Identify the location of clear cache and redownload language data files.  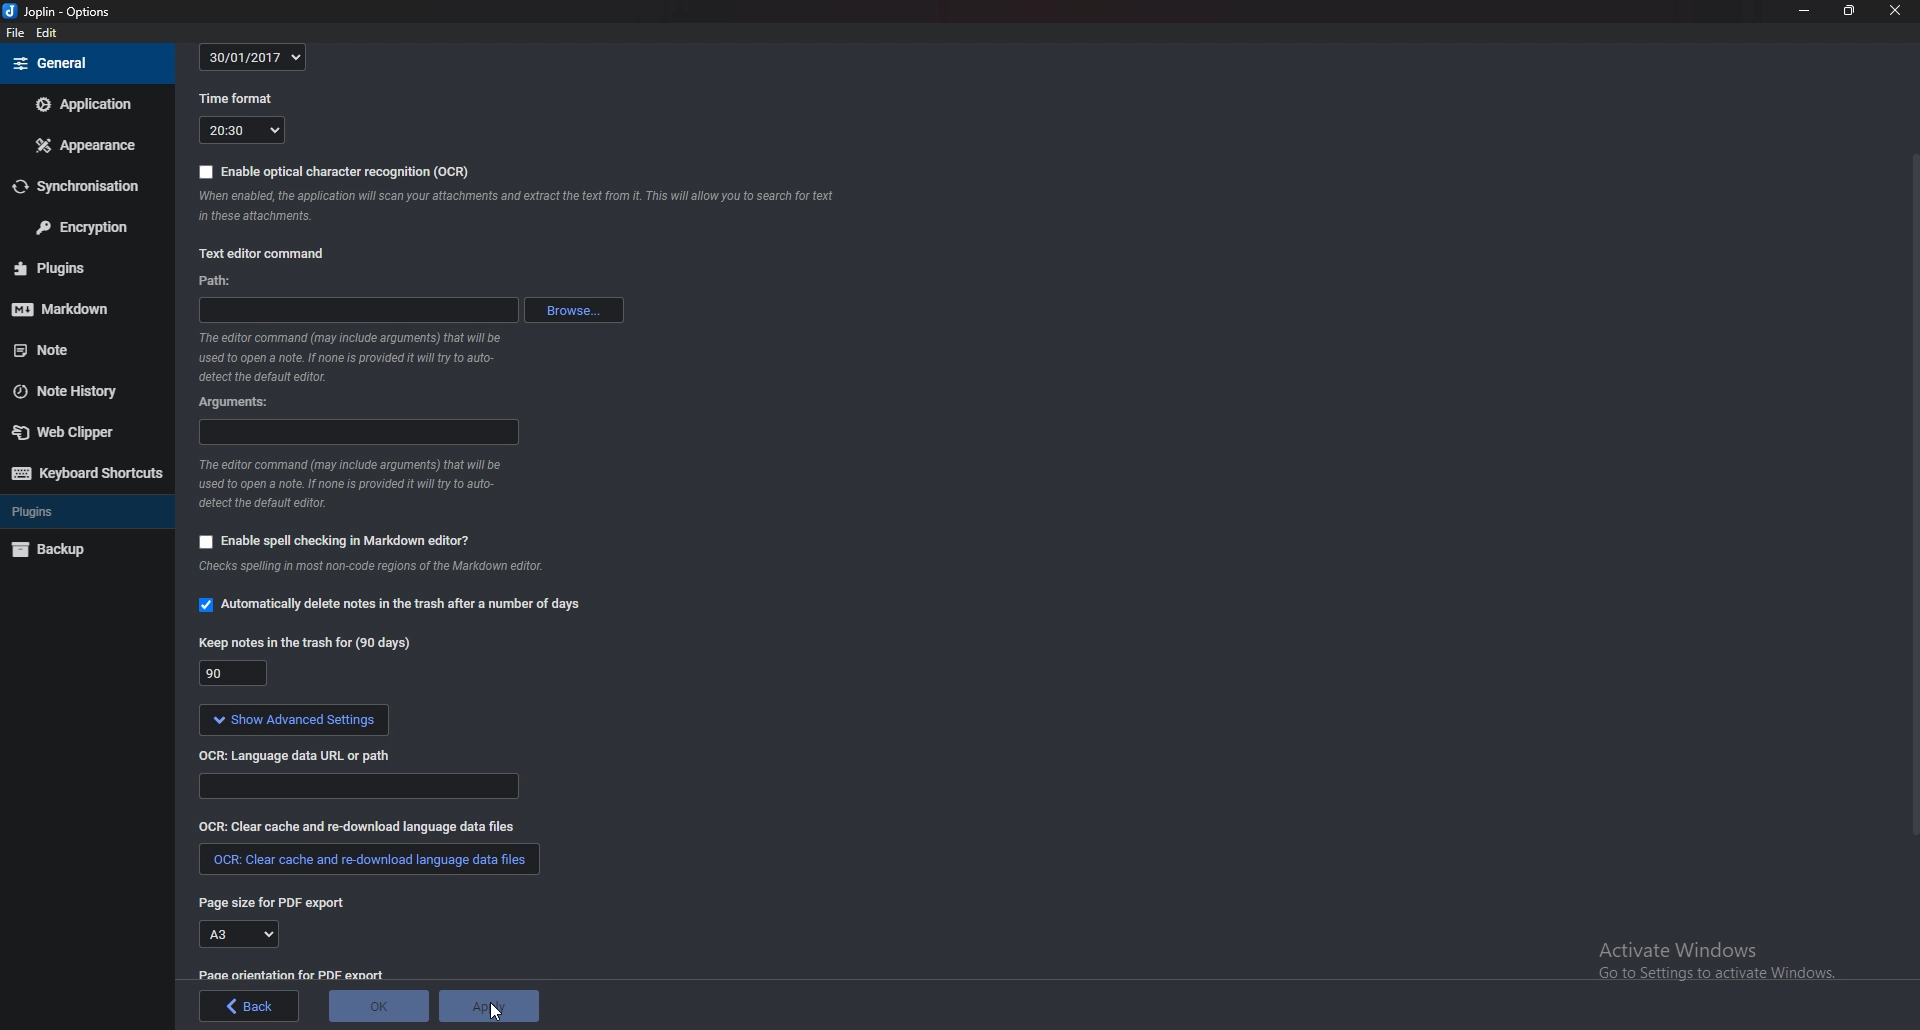
(366, 864).